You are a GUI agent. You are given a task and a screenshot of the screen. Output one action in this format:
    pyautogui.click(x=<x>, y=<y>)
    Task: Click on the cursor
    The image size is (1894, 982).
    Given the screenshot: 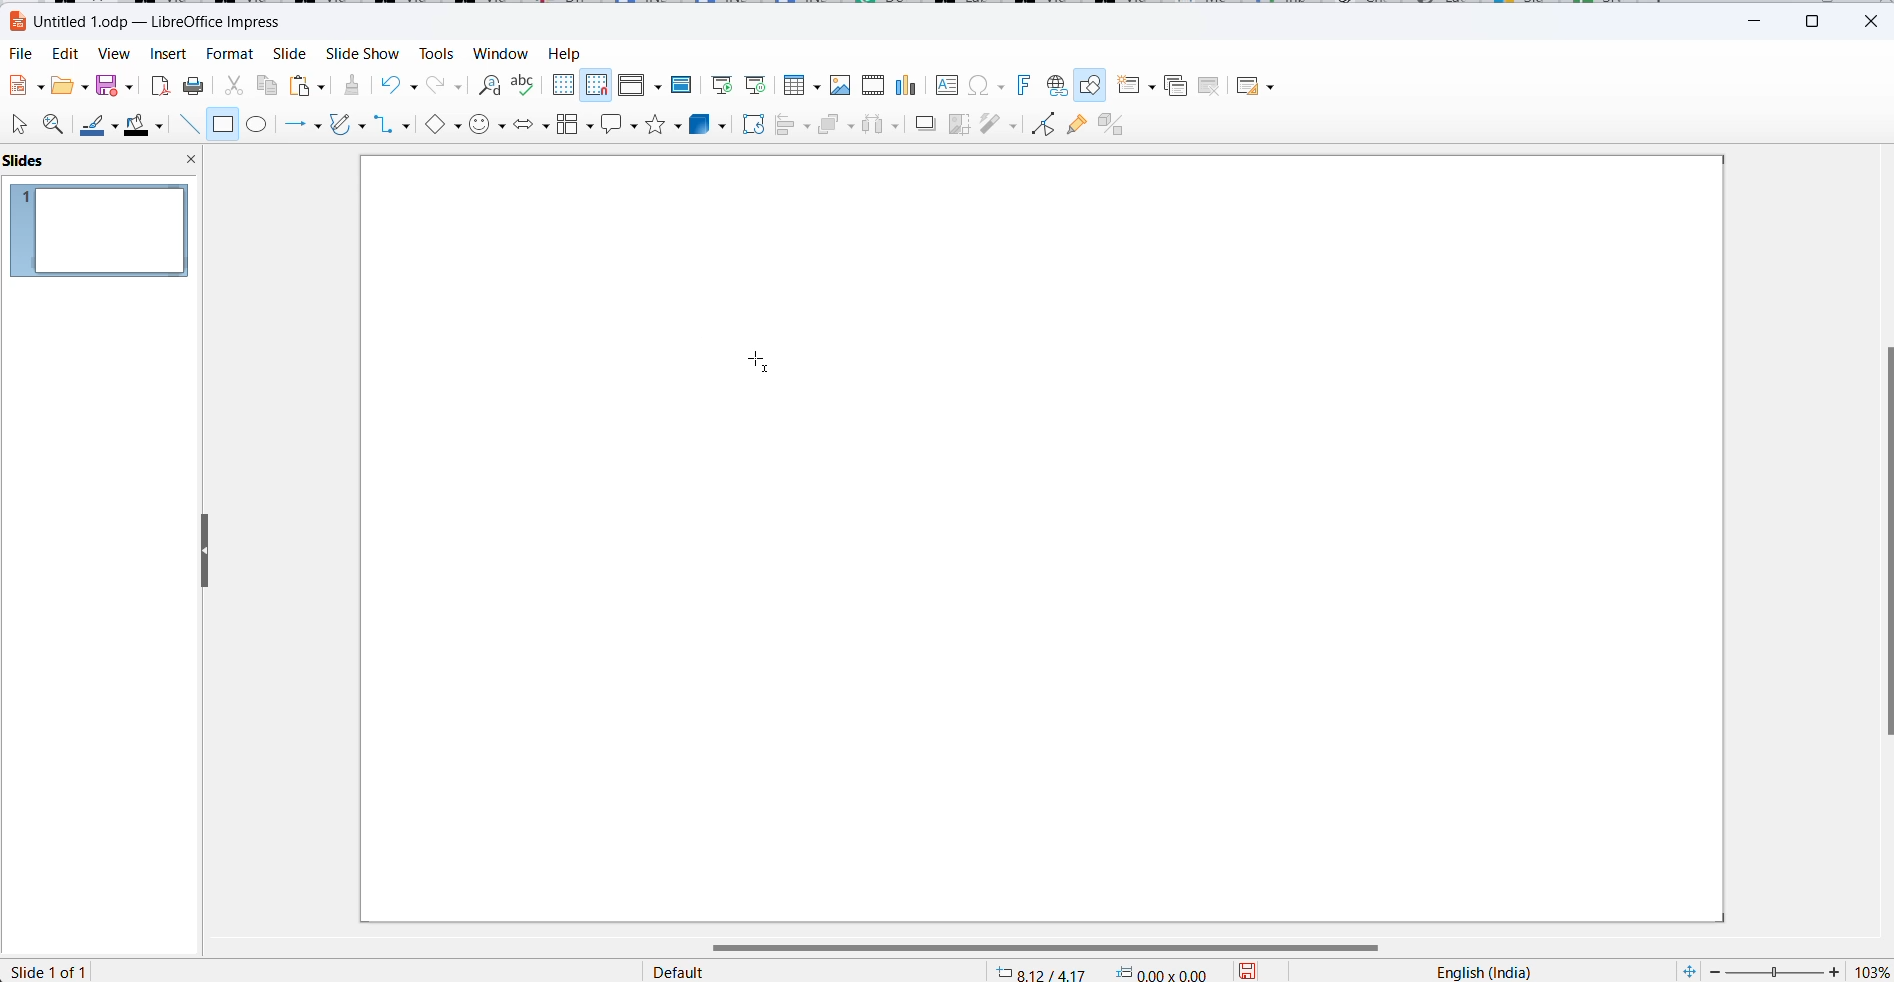 What is the action you would take?
    pyautogui.click(x=764, y=358)
    